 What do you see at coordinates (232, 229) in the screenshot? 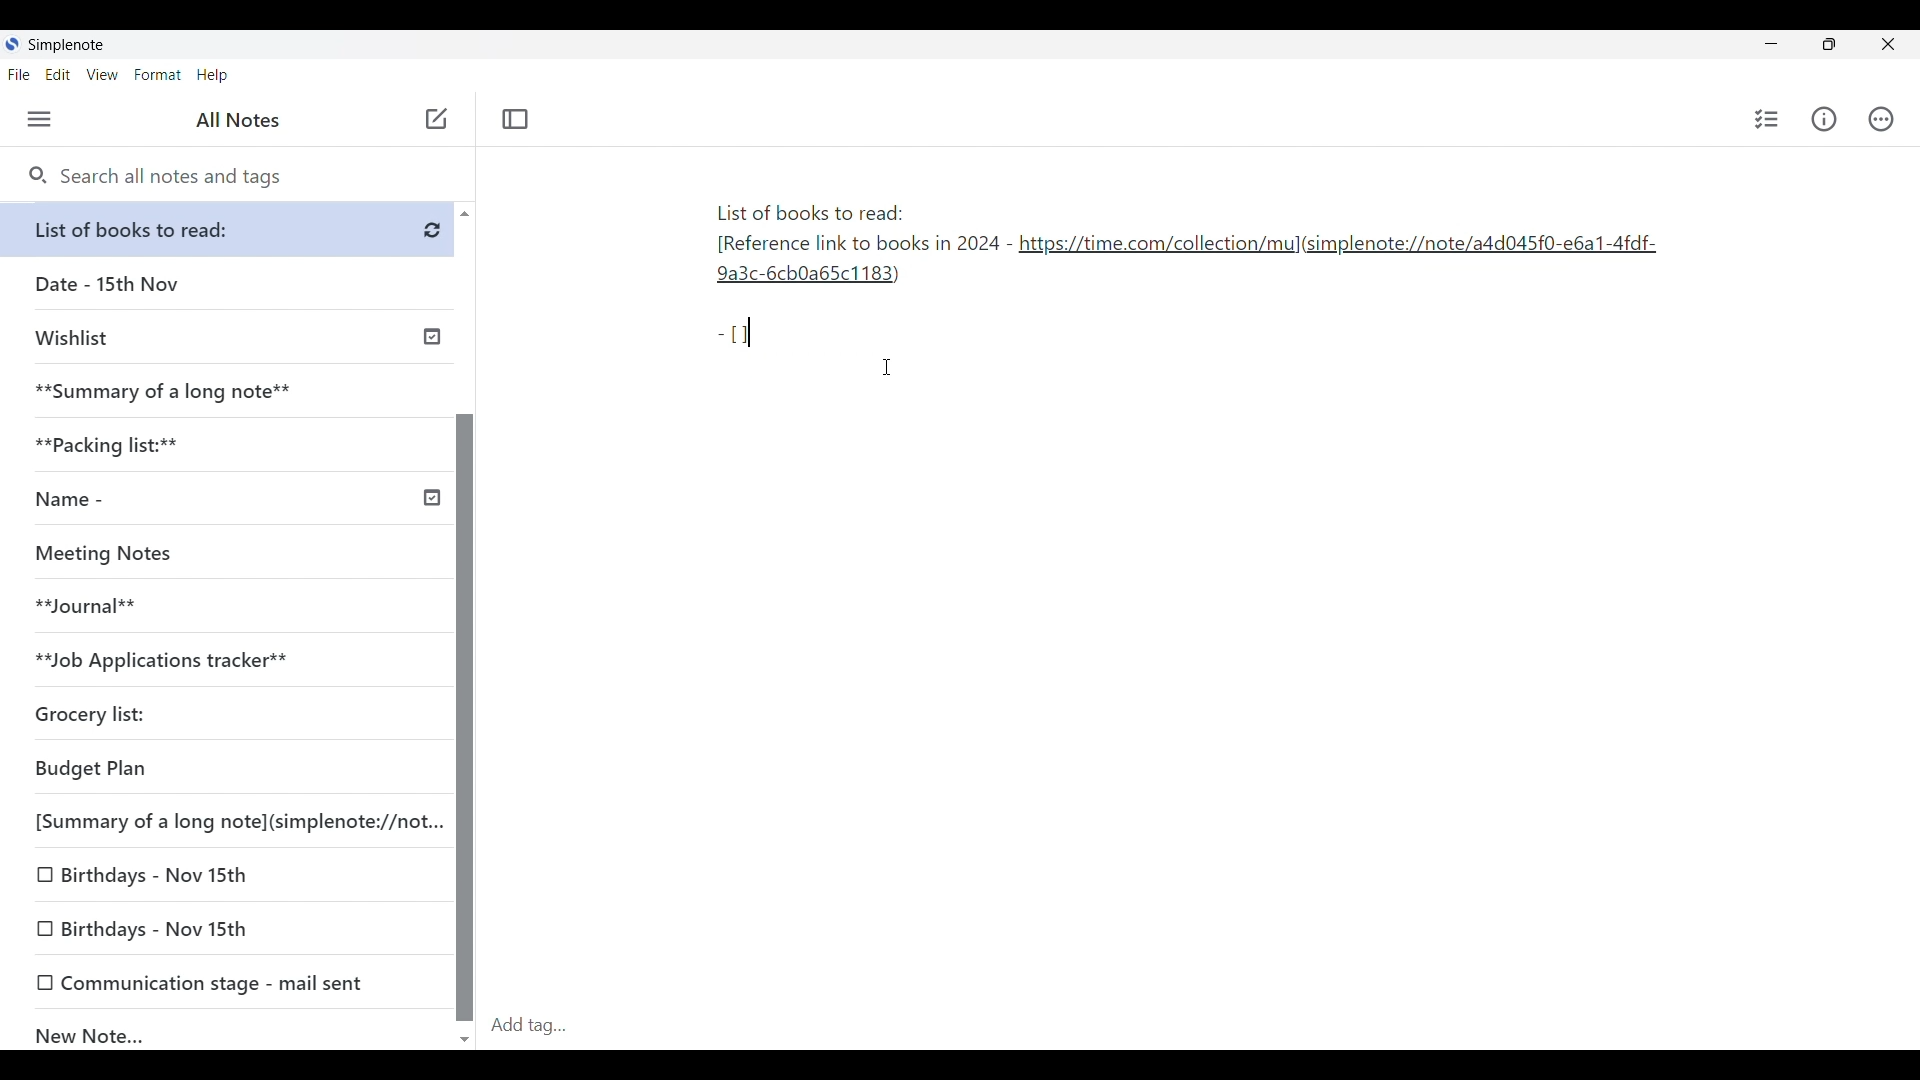
I see `List of books to read:` at bounding box center [232, 229].